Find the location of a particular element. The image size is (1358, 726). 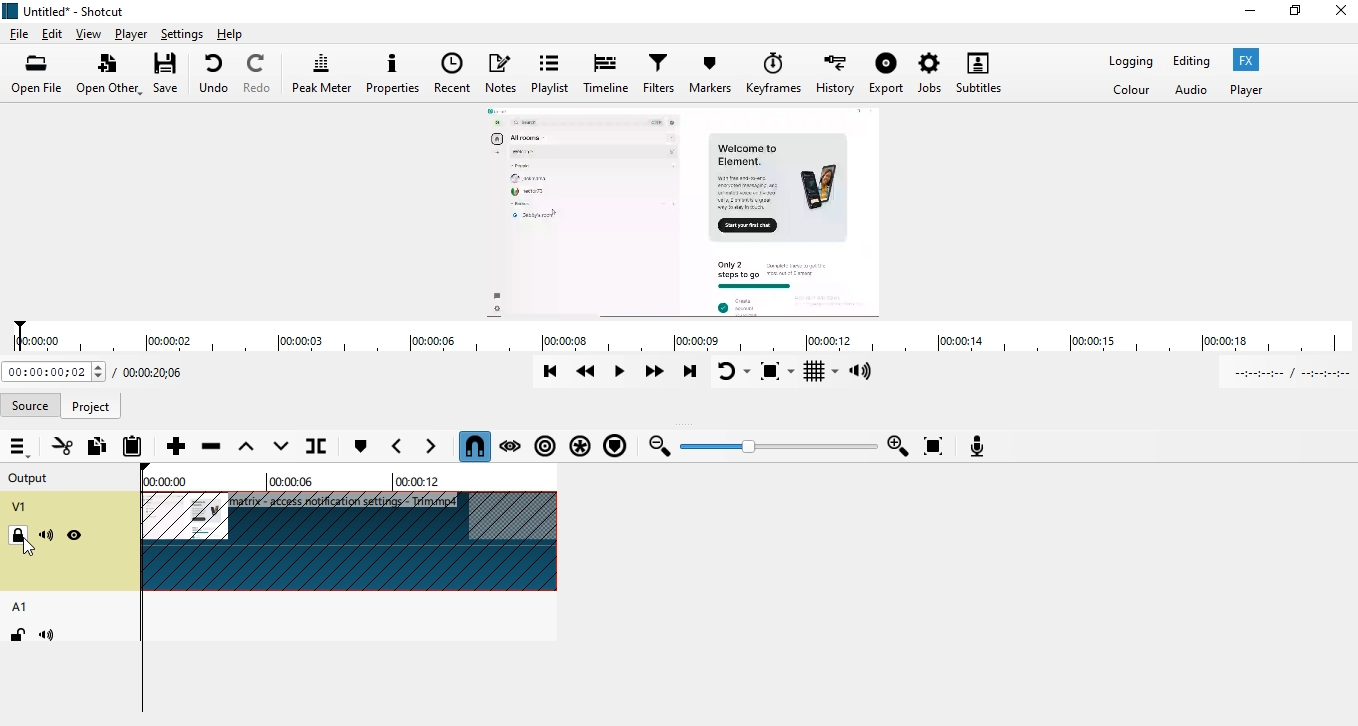

playlist is located at coordinates (551, 71).